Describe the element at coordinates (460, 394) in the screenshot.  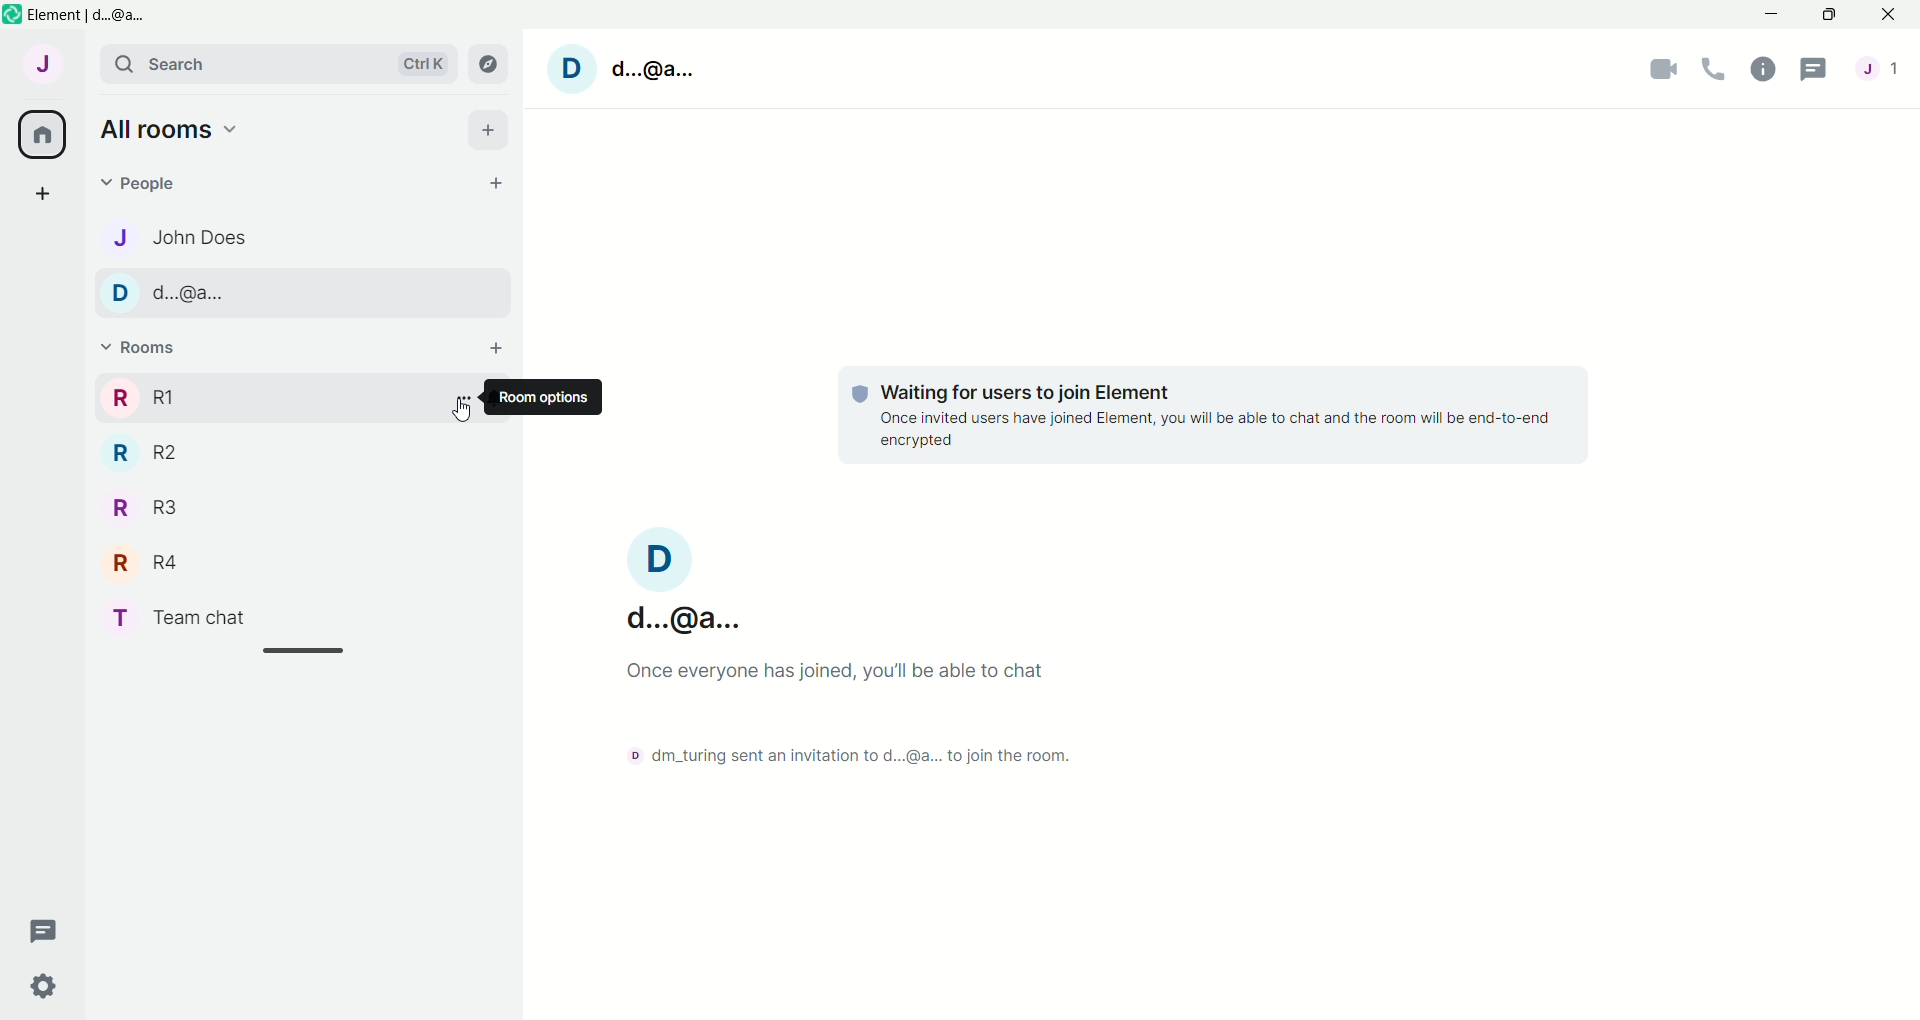
I see `More Options` at that location.